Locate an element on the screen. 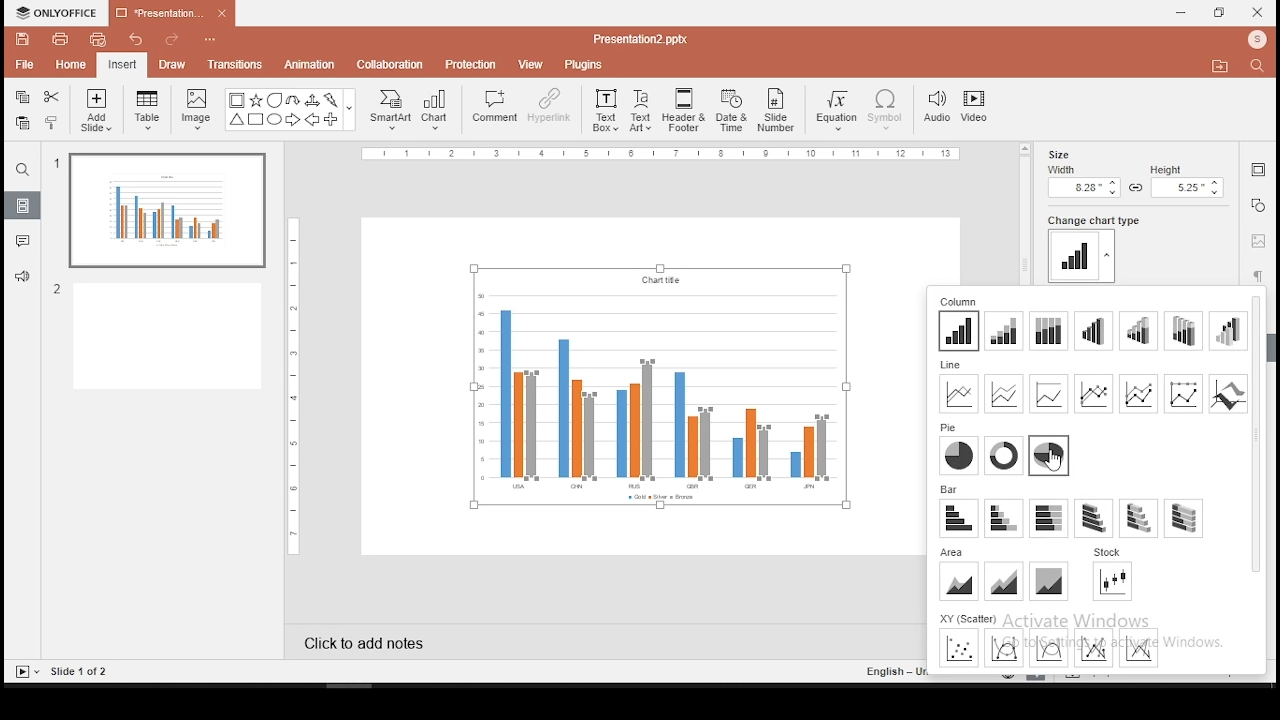 The height and width of the screenshot is (720, 1280). area 2 is located at coordinates (1003, 580).